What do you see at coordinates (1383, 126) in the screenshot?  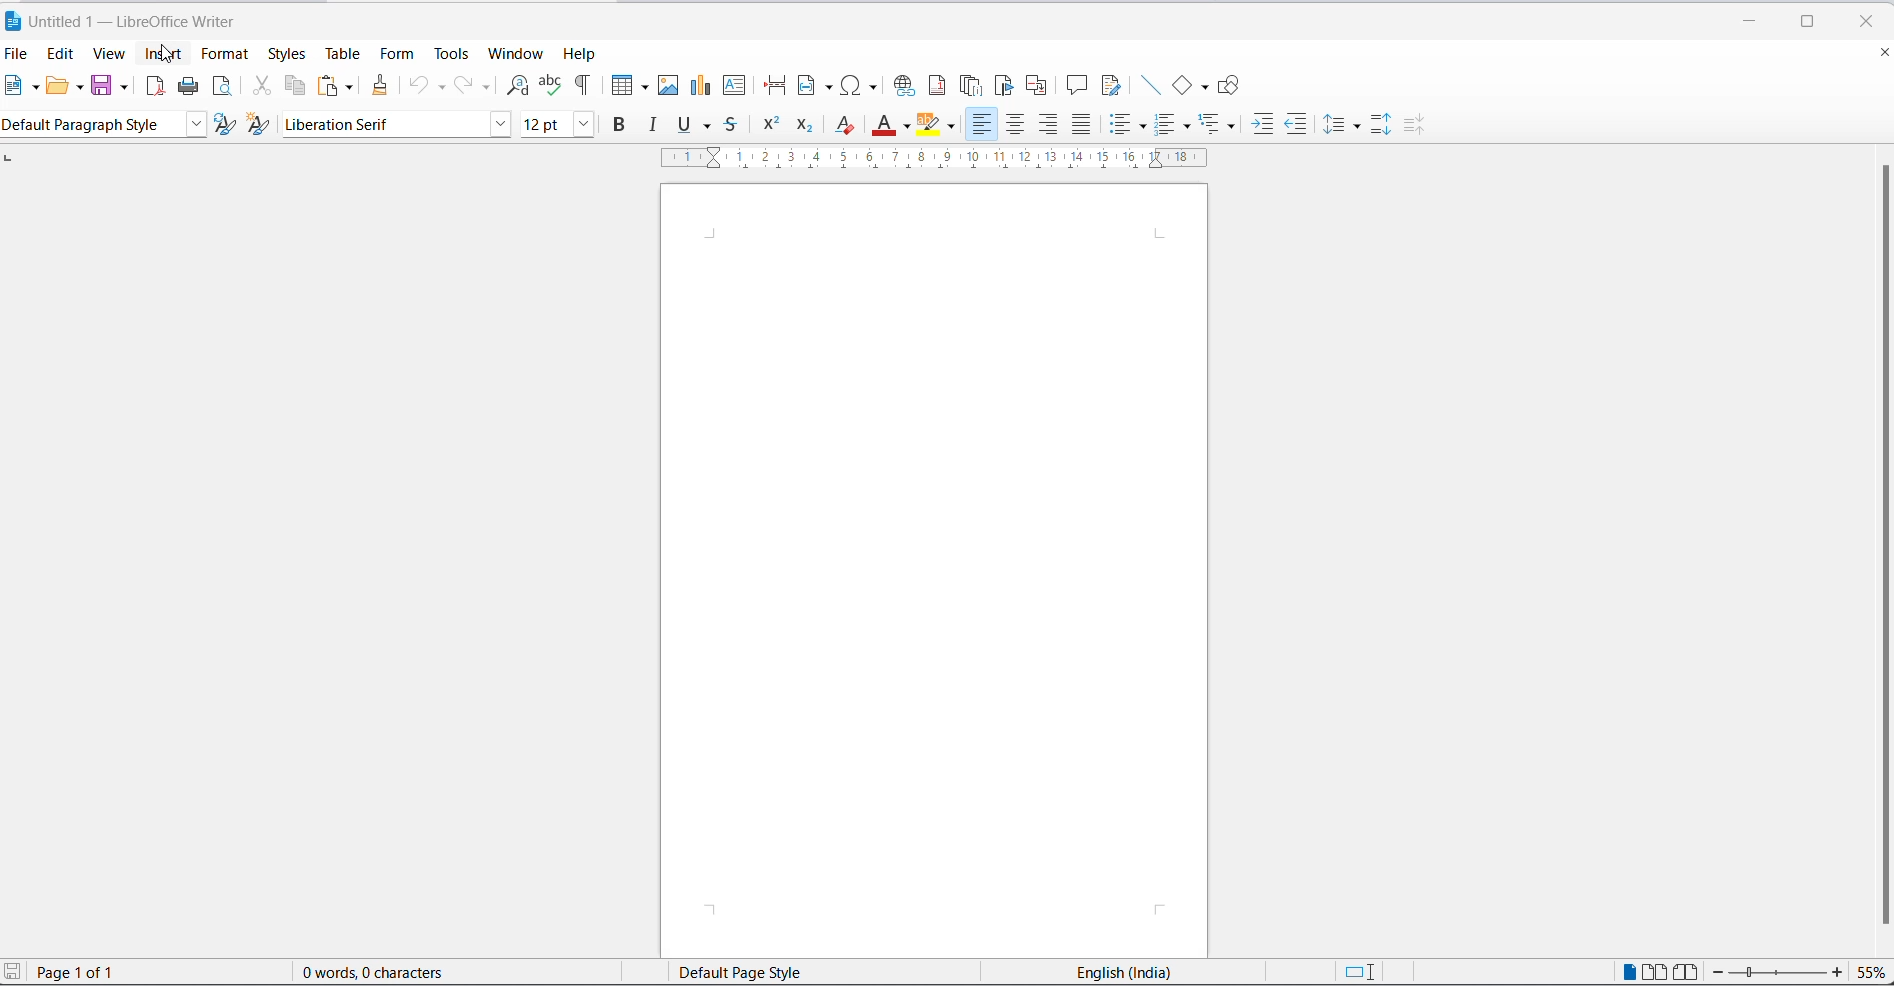 I see `increase paragraph spacing` at bounding box center [1383, 126].